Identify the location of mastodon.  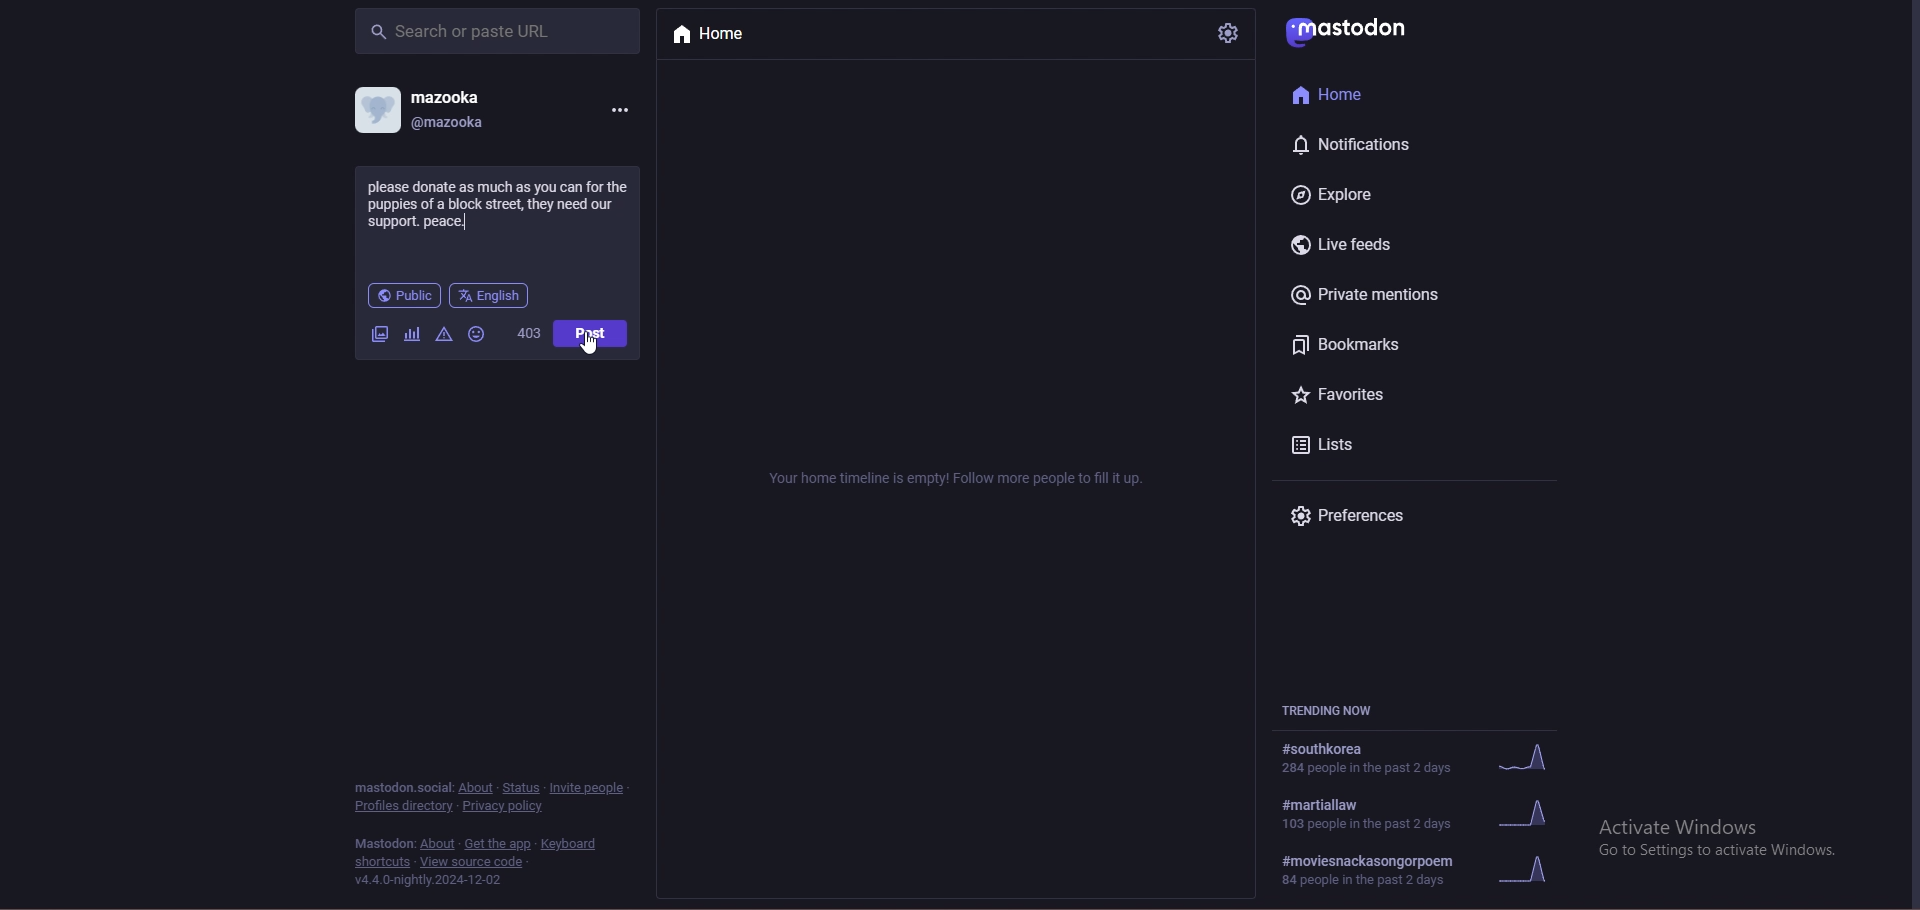
(380, 844).